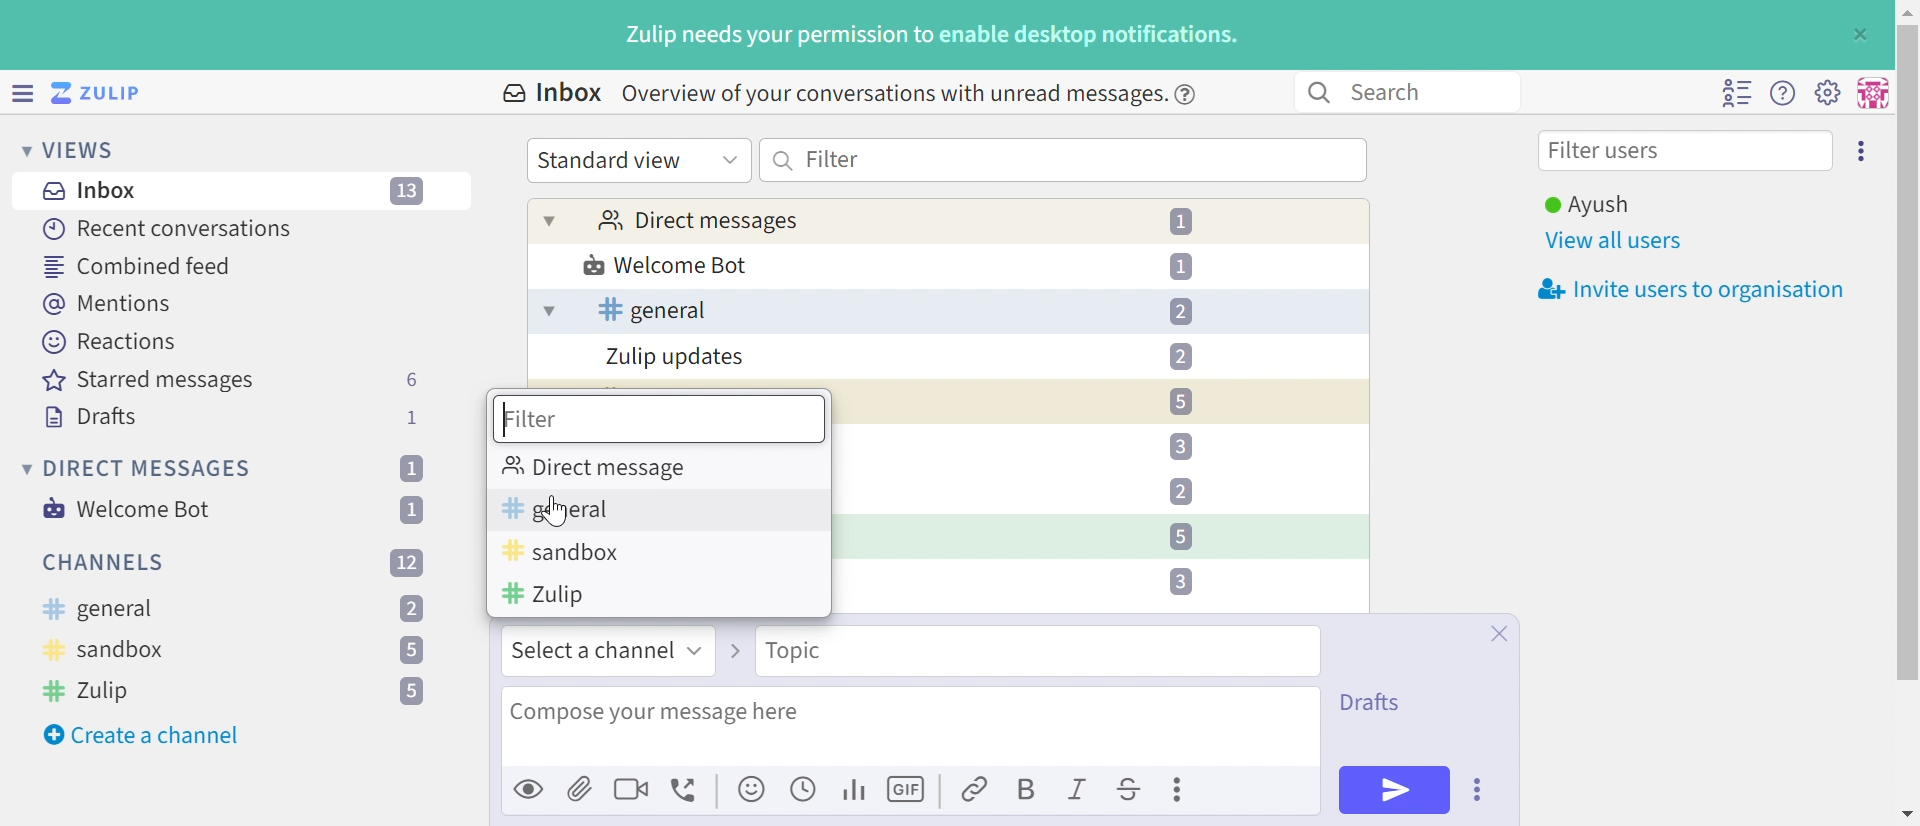 This screenshot has height=826, width=1920. What do you see at coordinates (1079, 792) in the screenshot?
I see `Italic` at bounding box center [1079, 792].